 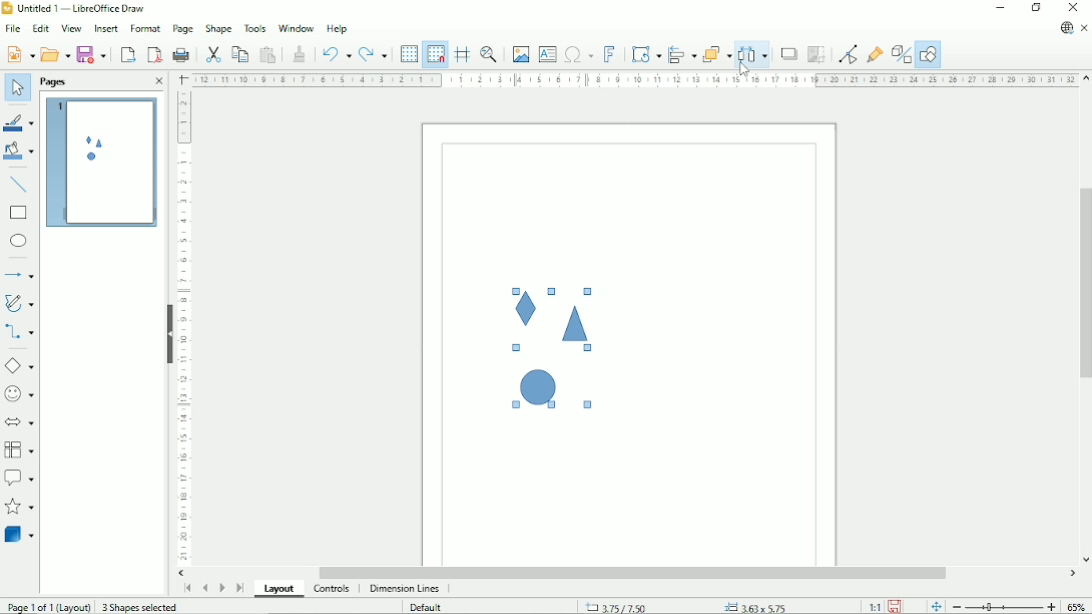 I want to click on Preview, so click(x=99, y=163).